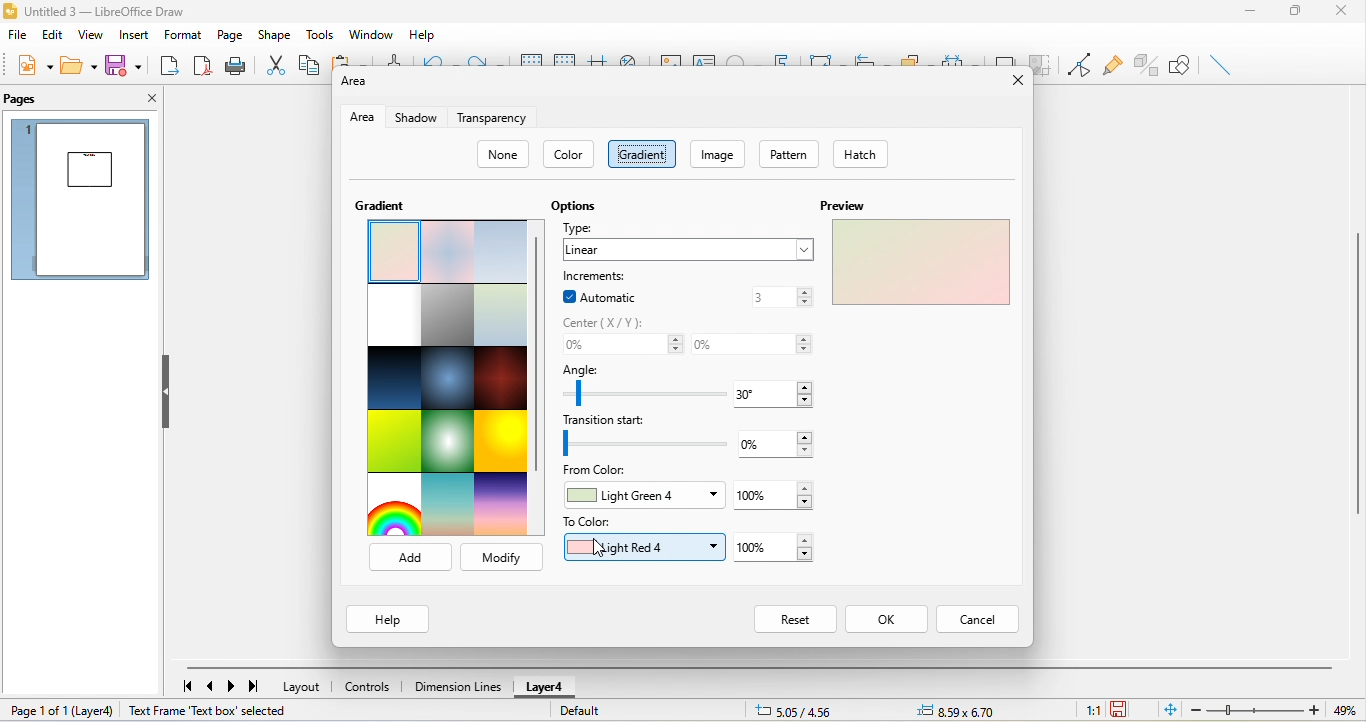 Image resolution: width=1366 pixels, height=722 pixels. I want to click on light red 4, so click(642, 548).